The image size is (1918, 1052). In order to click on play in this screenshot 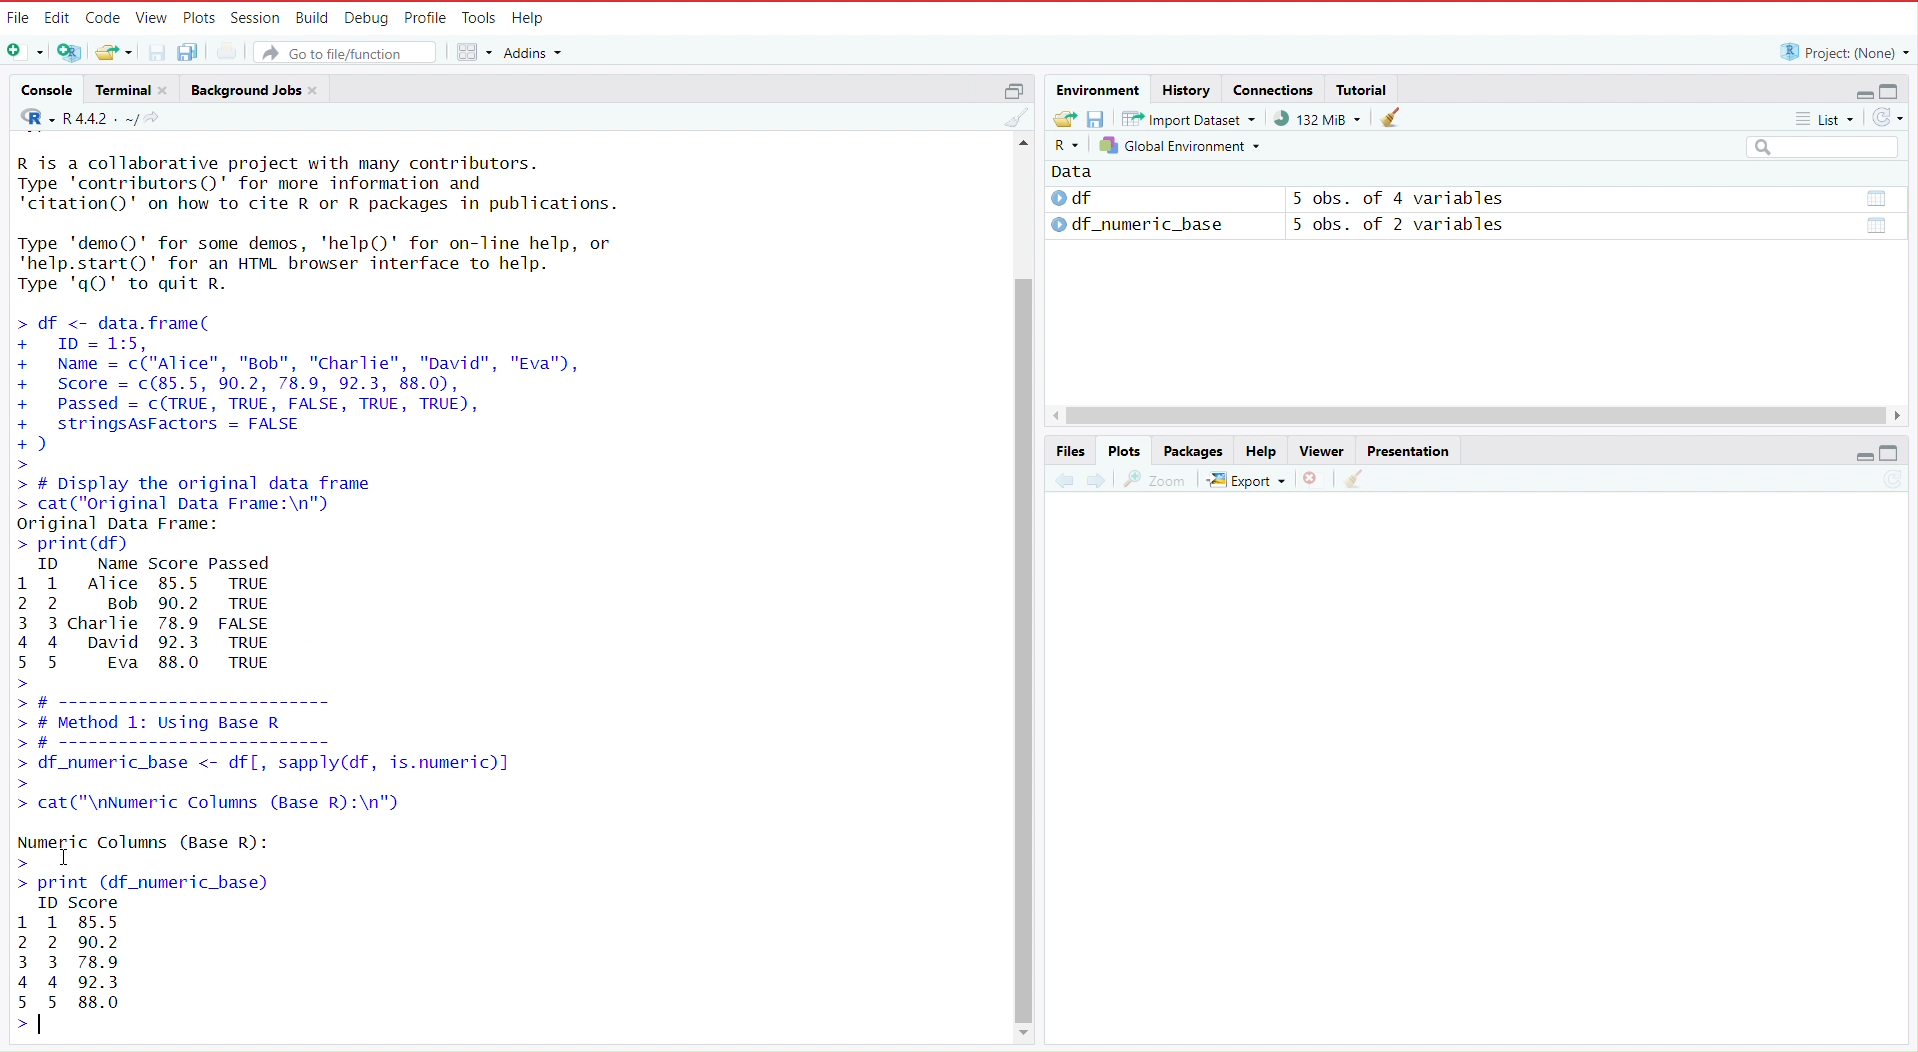, I will do `click(1058, 225)`.